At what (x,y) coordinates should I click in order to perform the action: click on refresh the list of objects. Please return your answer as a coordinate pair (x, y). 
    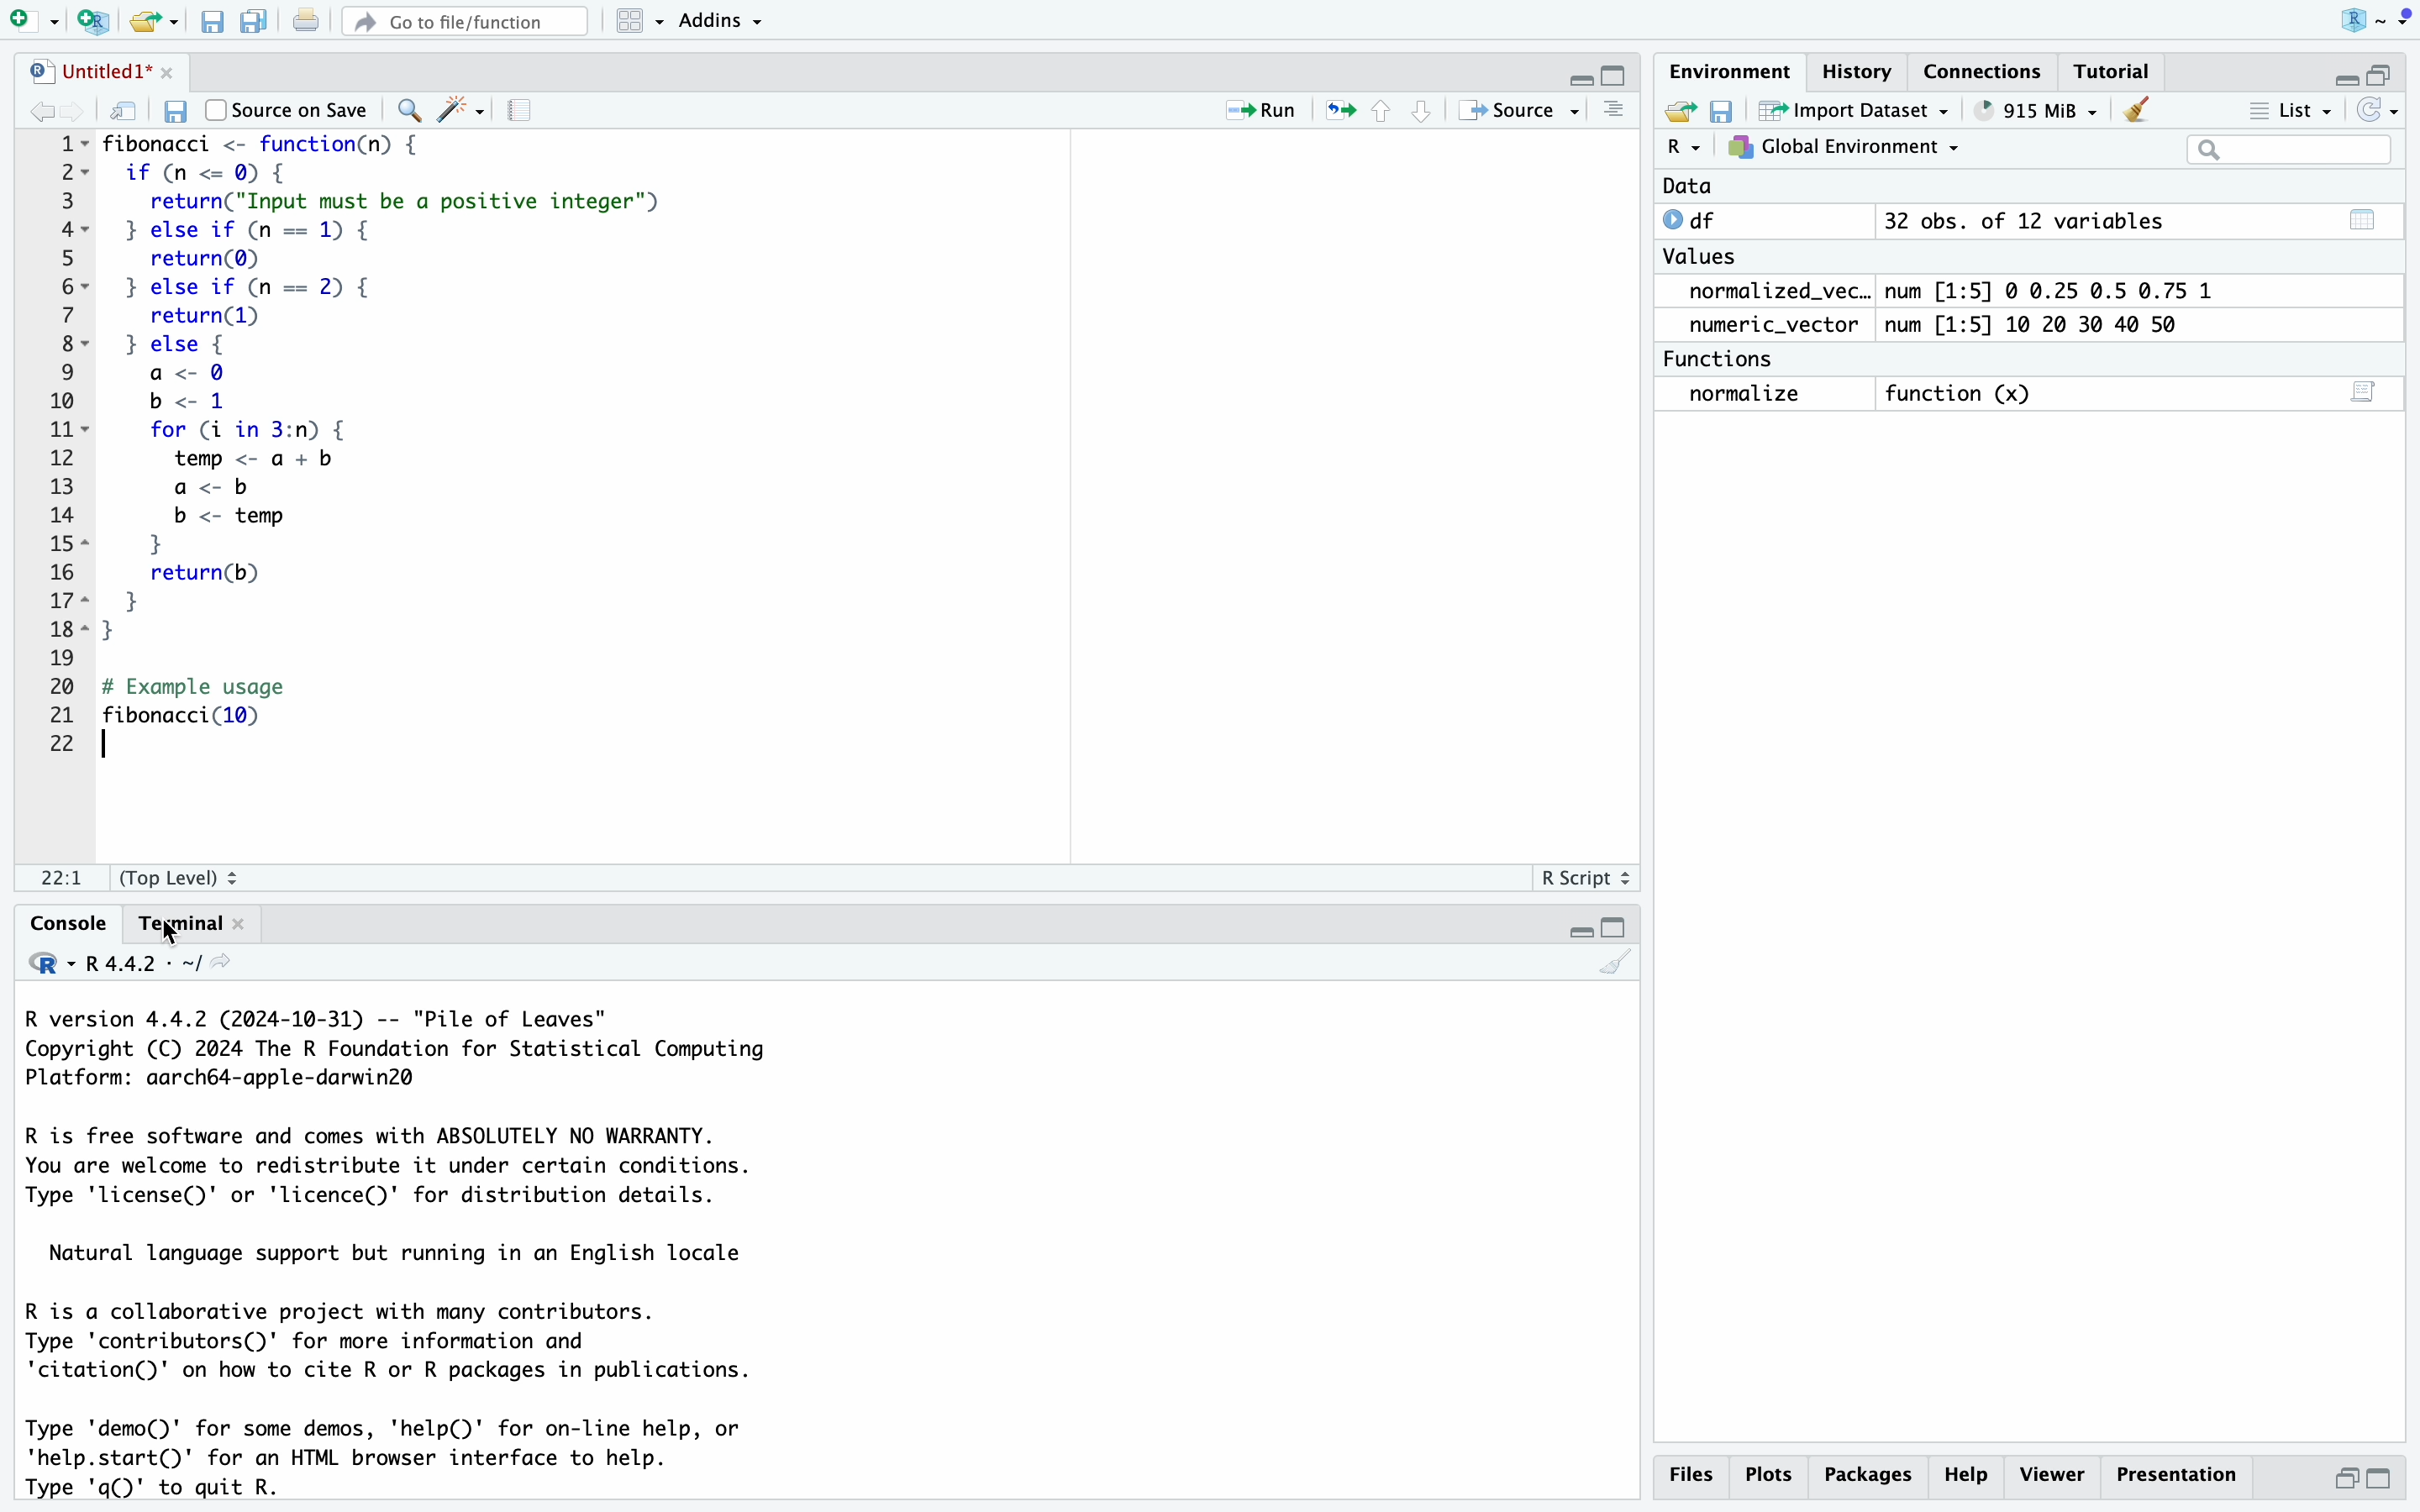
    Looking at the image, I should click on (2385, 111).